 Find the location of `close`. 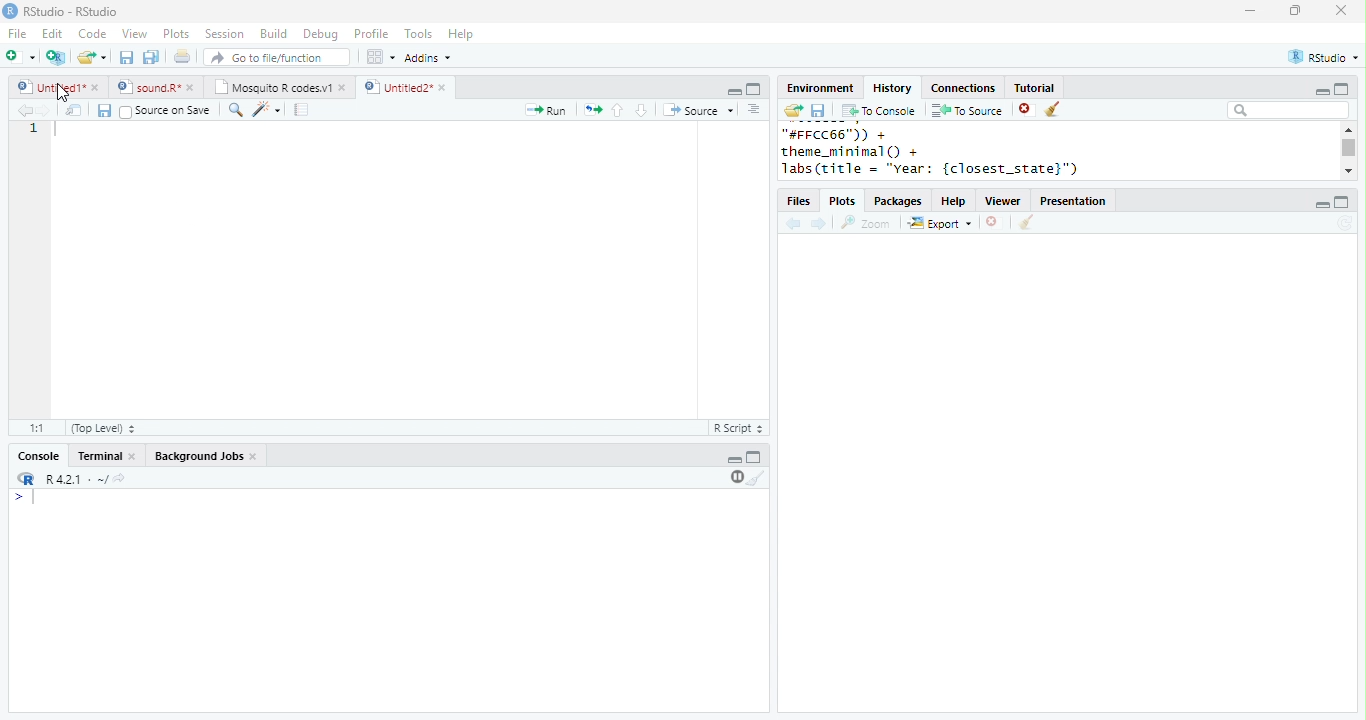

close is located at coordinates (98, 89).